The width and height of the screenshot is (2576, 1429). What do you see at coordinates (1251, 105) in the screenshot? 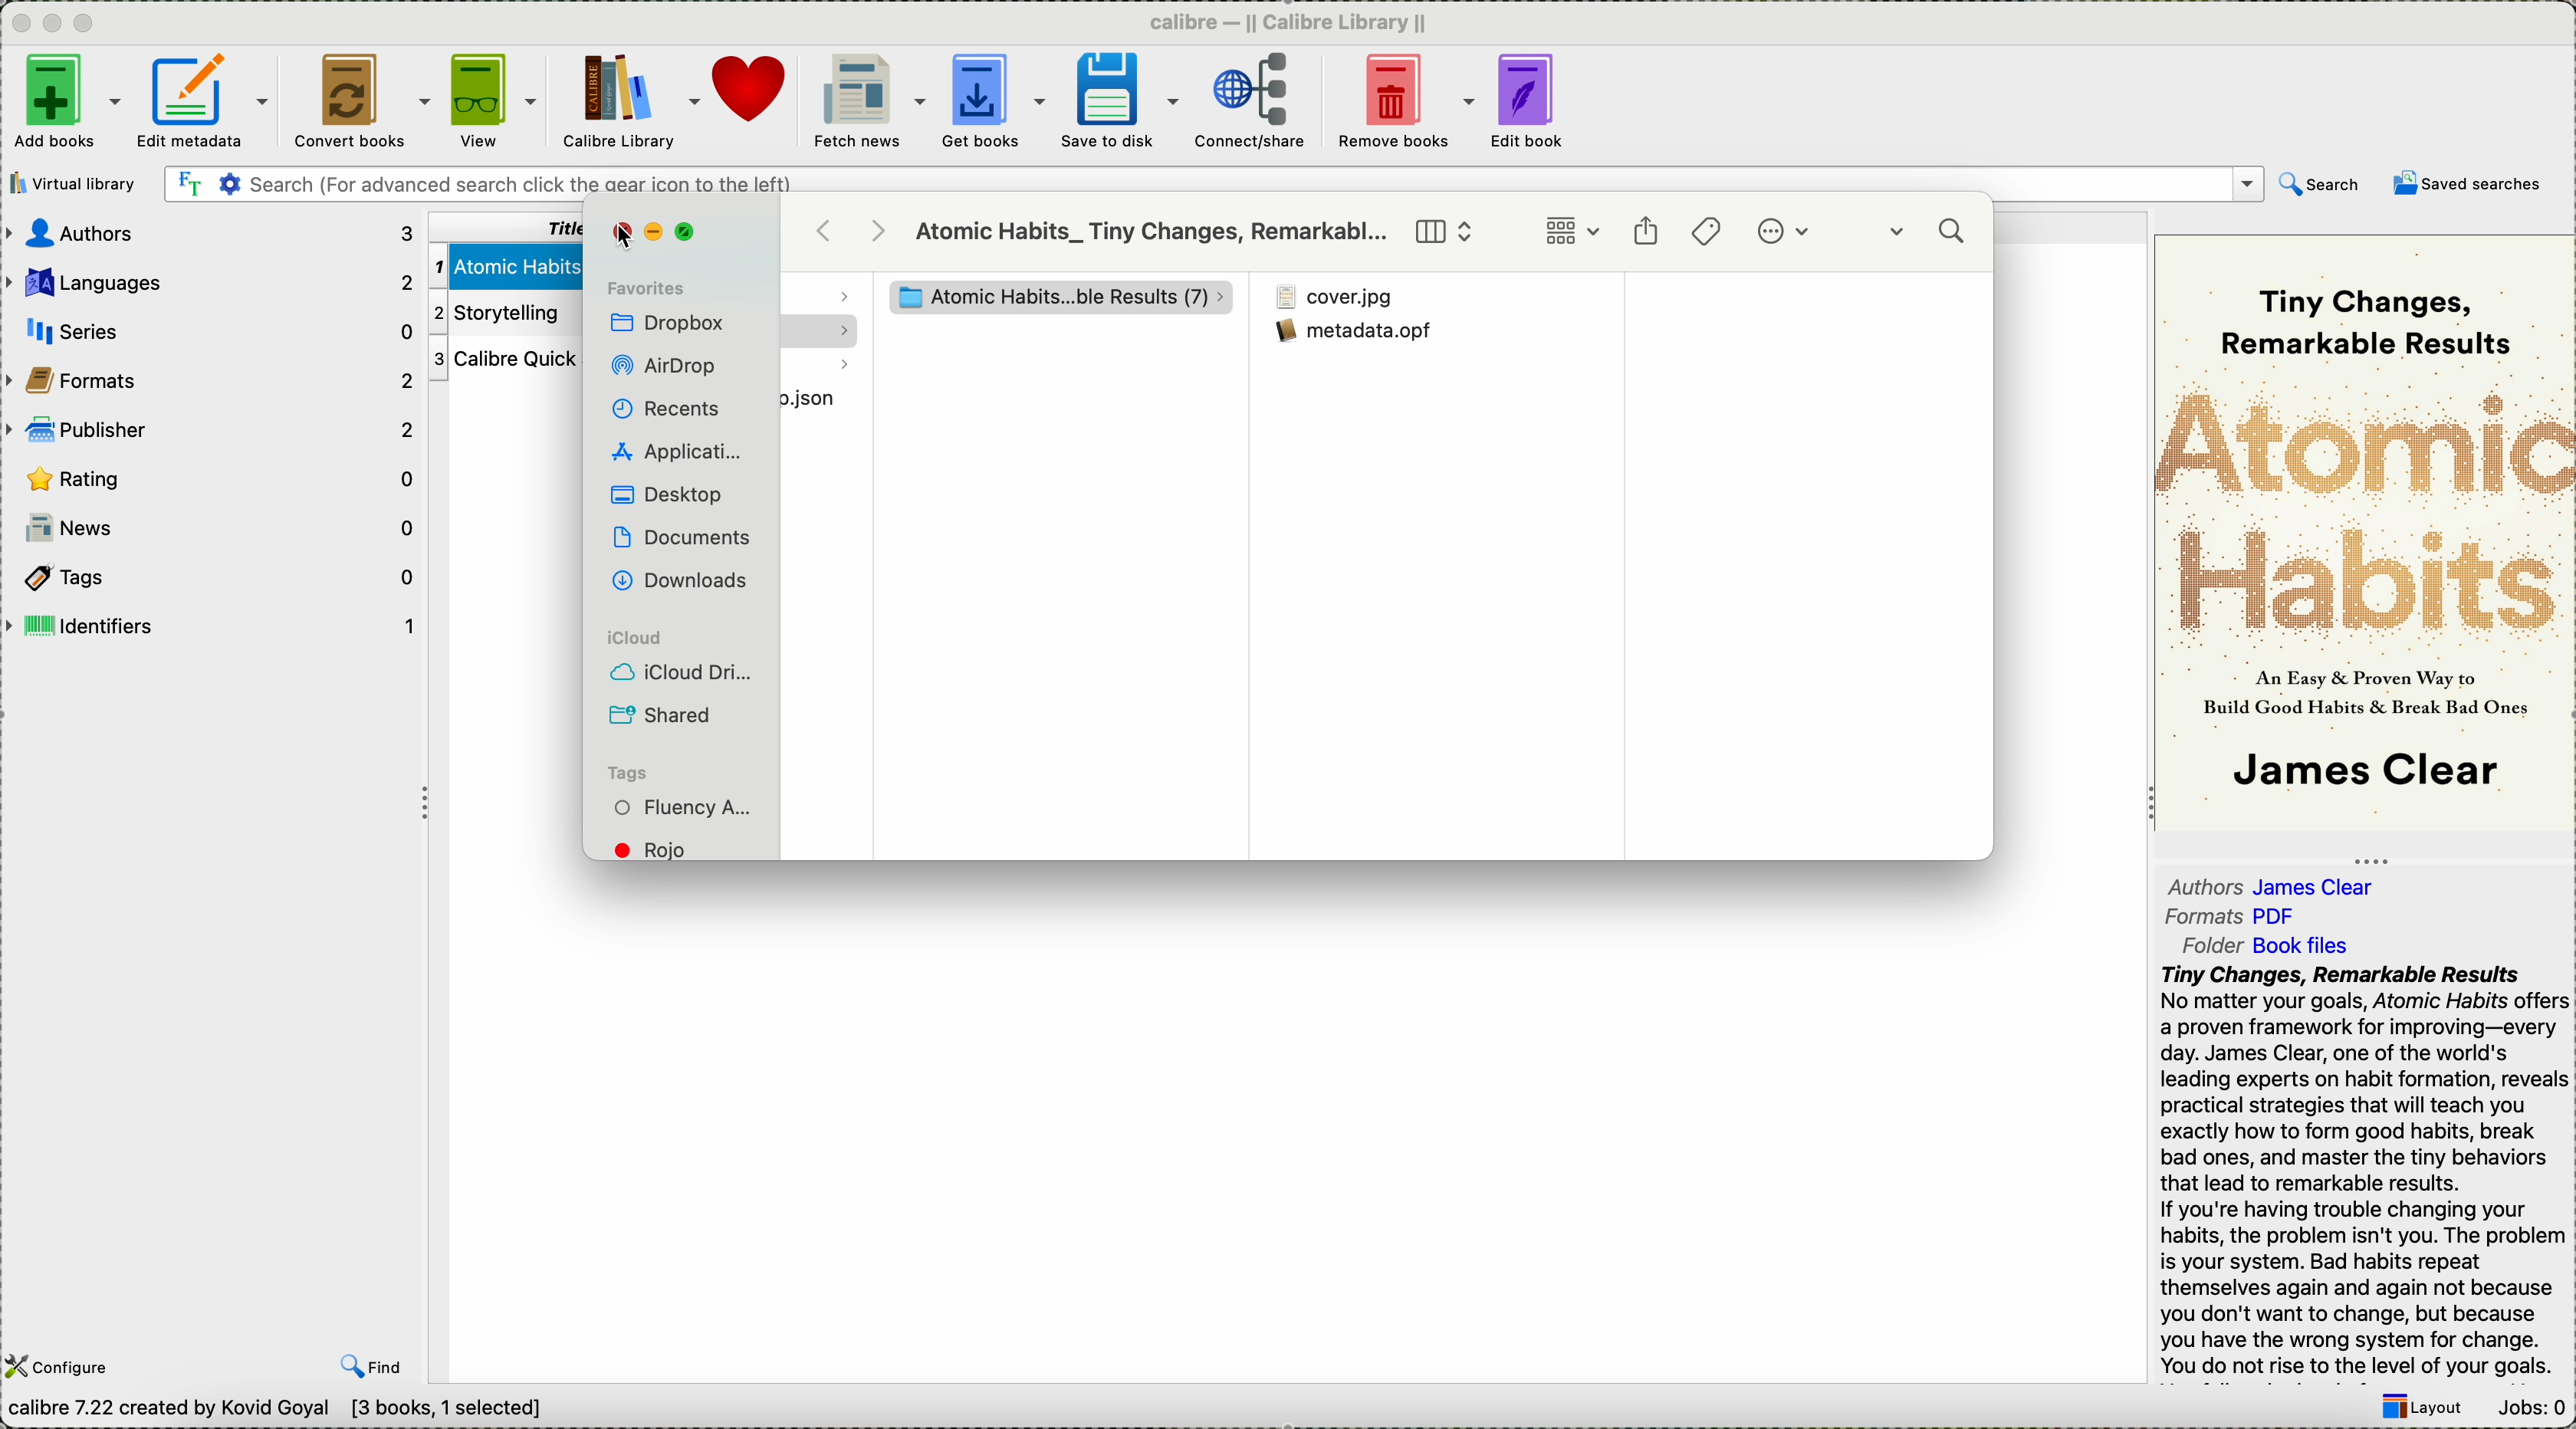
I see `connect/share` at bounding box center [1251, 105].